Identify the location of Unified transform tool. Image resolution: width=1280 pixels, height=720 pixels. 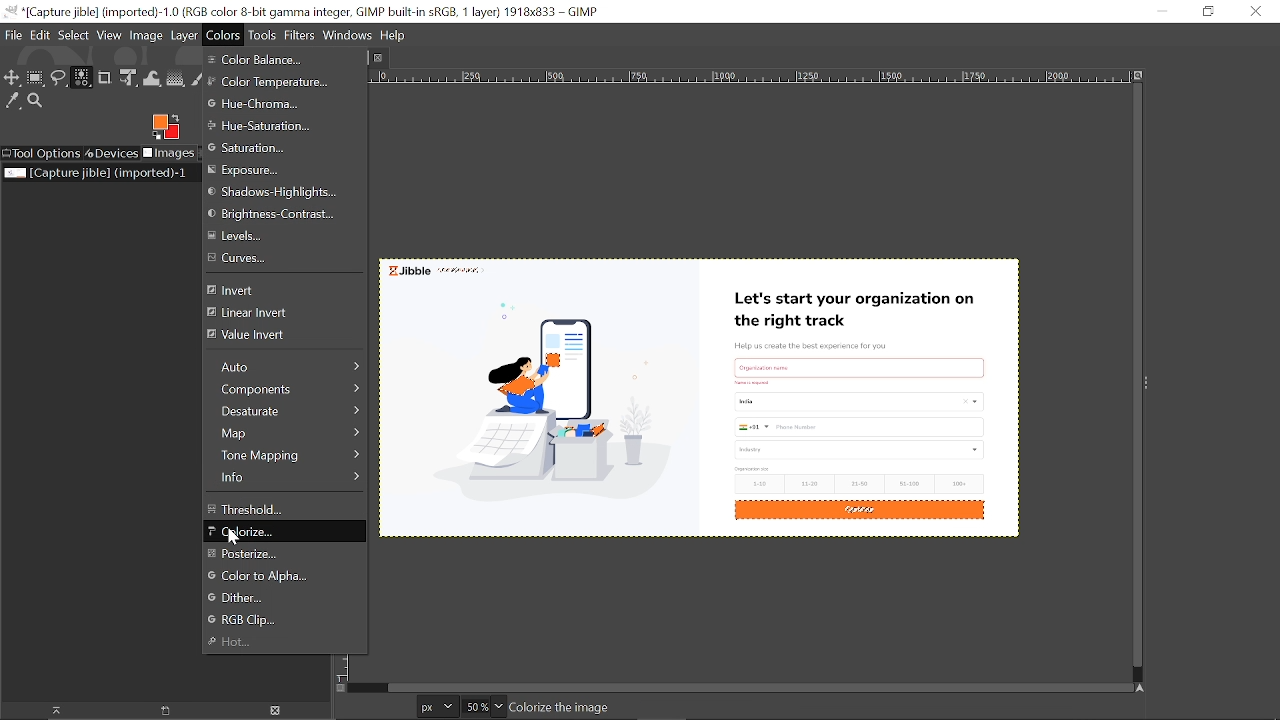
(128, 78).